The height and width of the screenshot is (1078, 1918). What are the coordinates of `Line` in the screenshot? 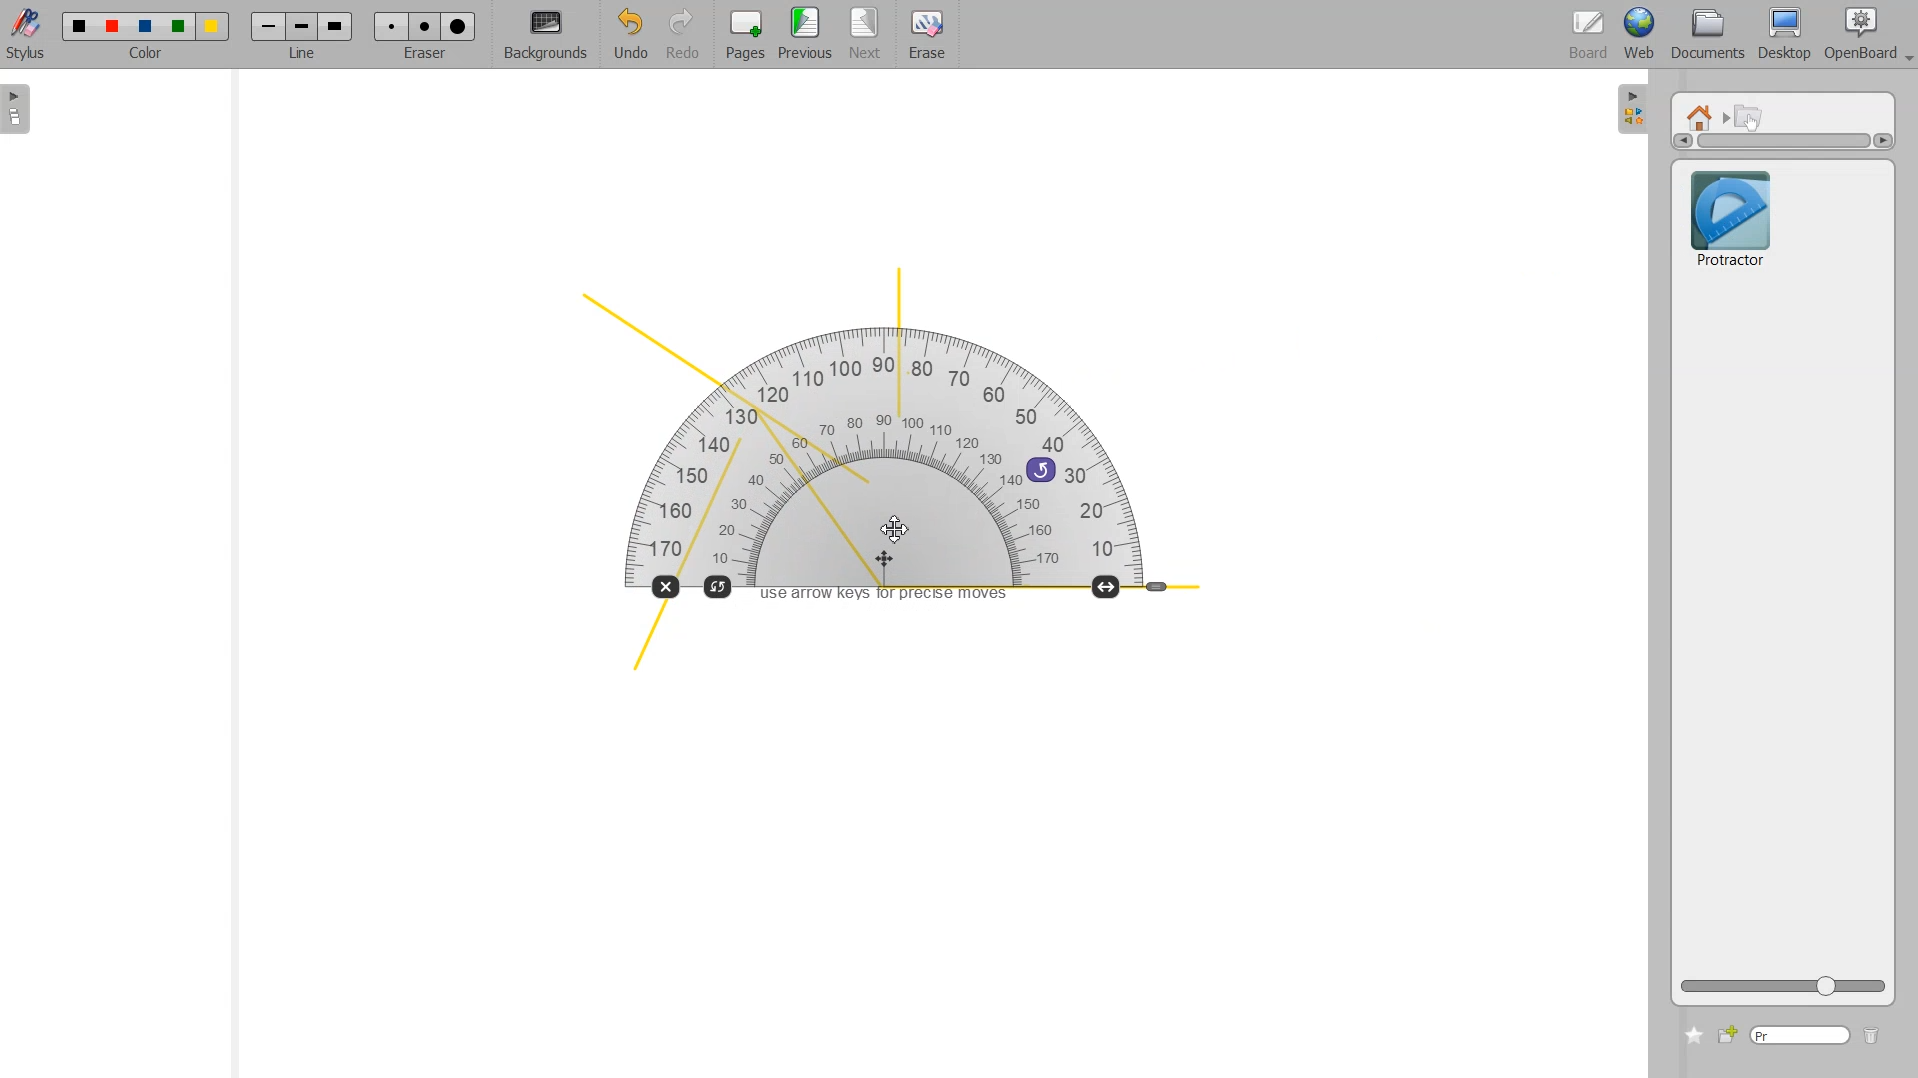 It's located at (302, 26).